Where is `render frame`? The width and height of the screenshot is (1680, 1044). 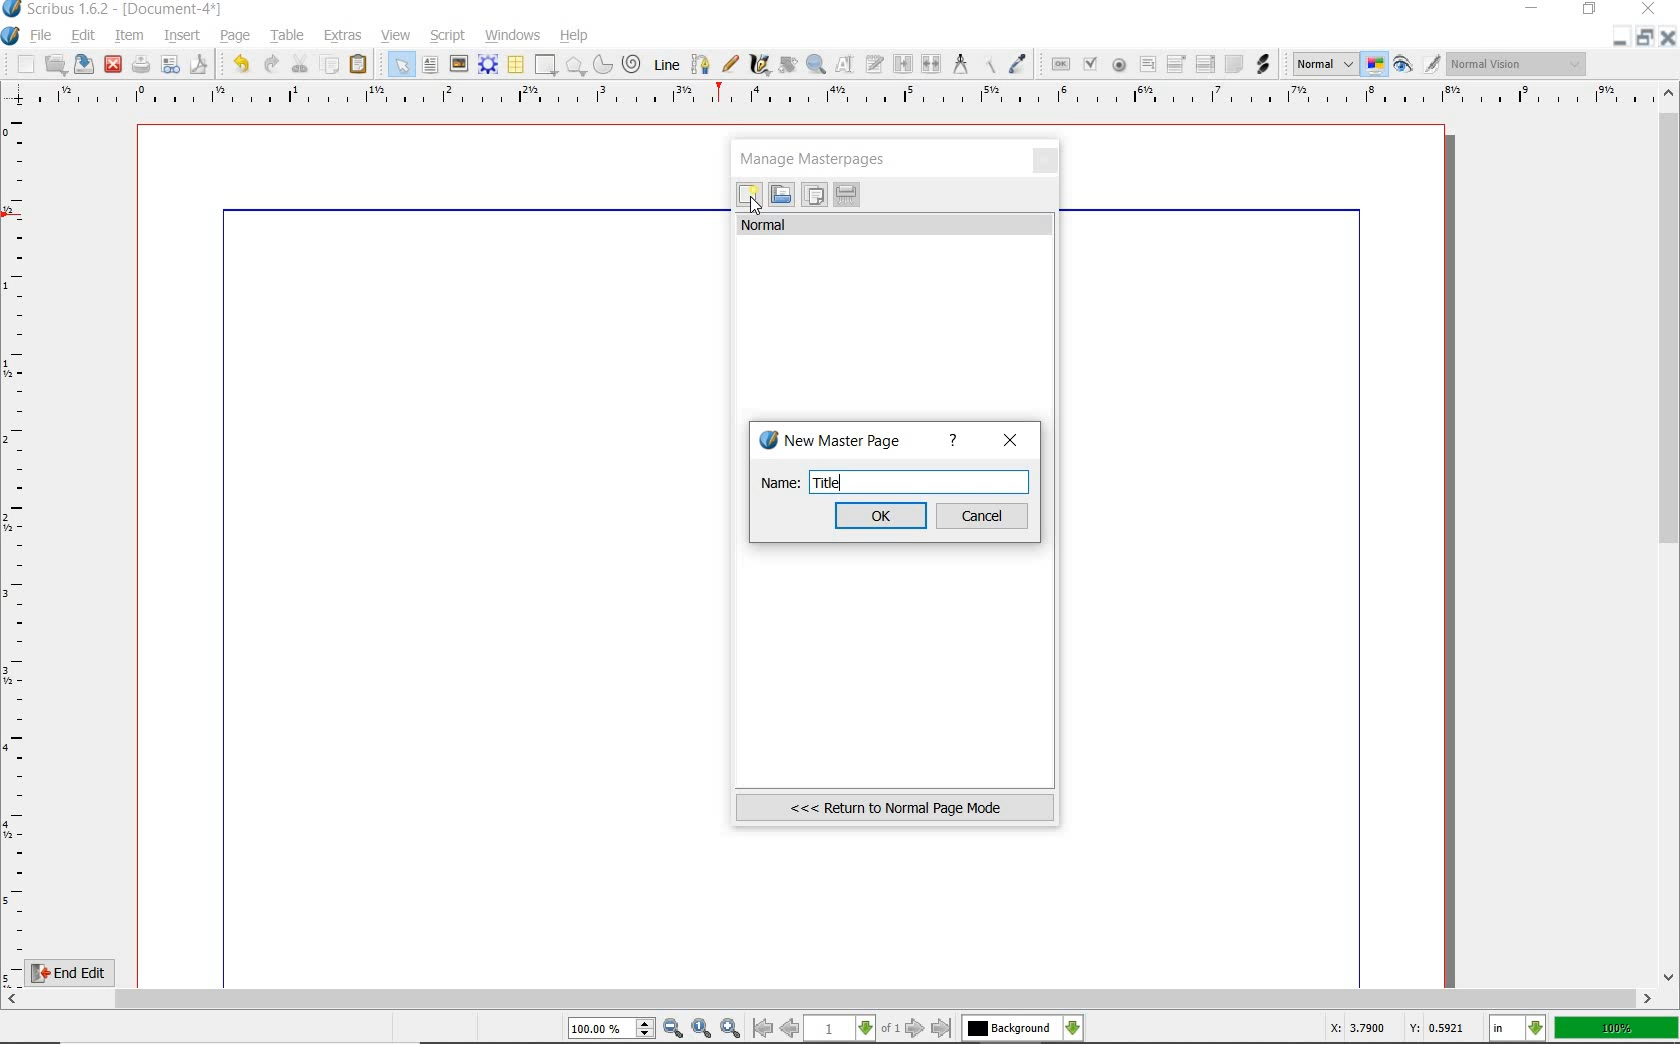
render frame is located at coordinates (488, 64).